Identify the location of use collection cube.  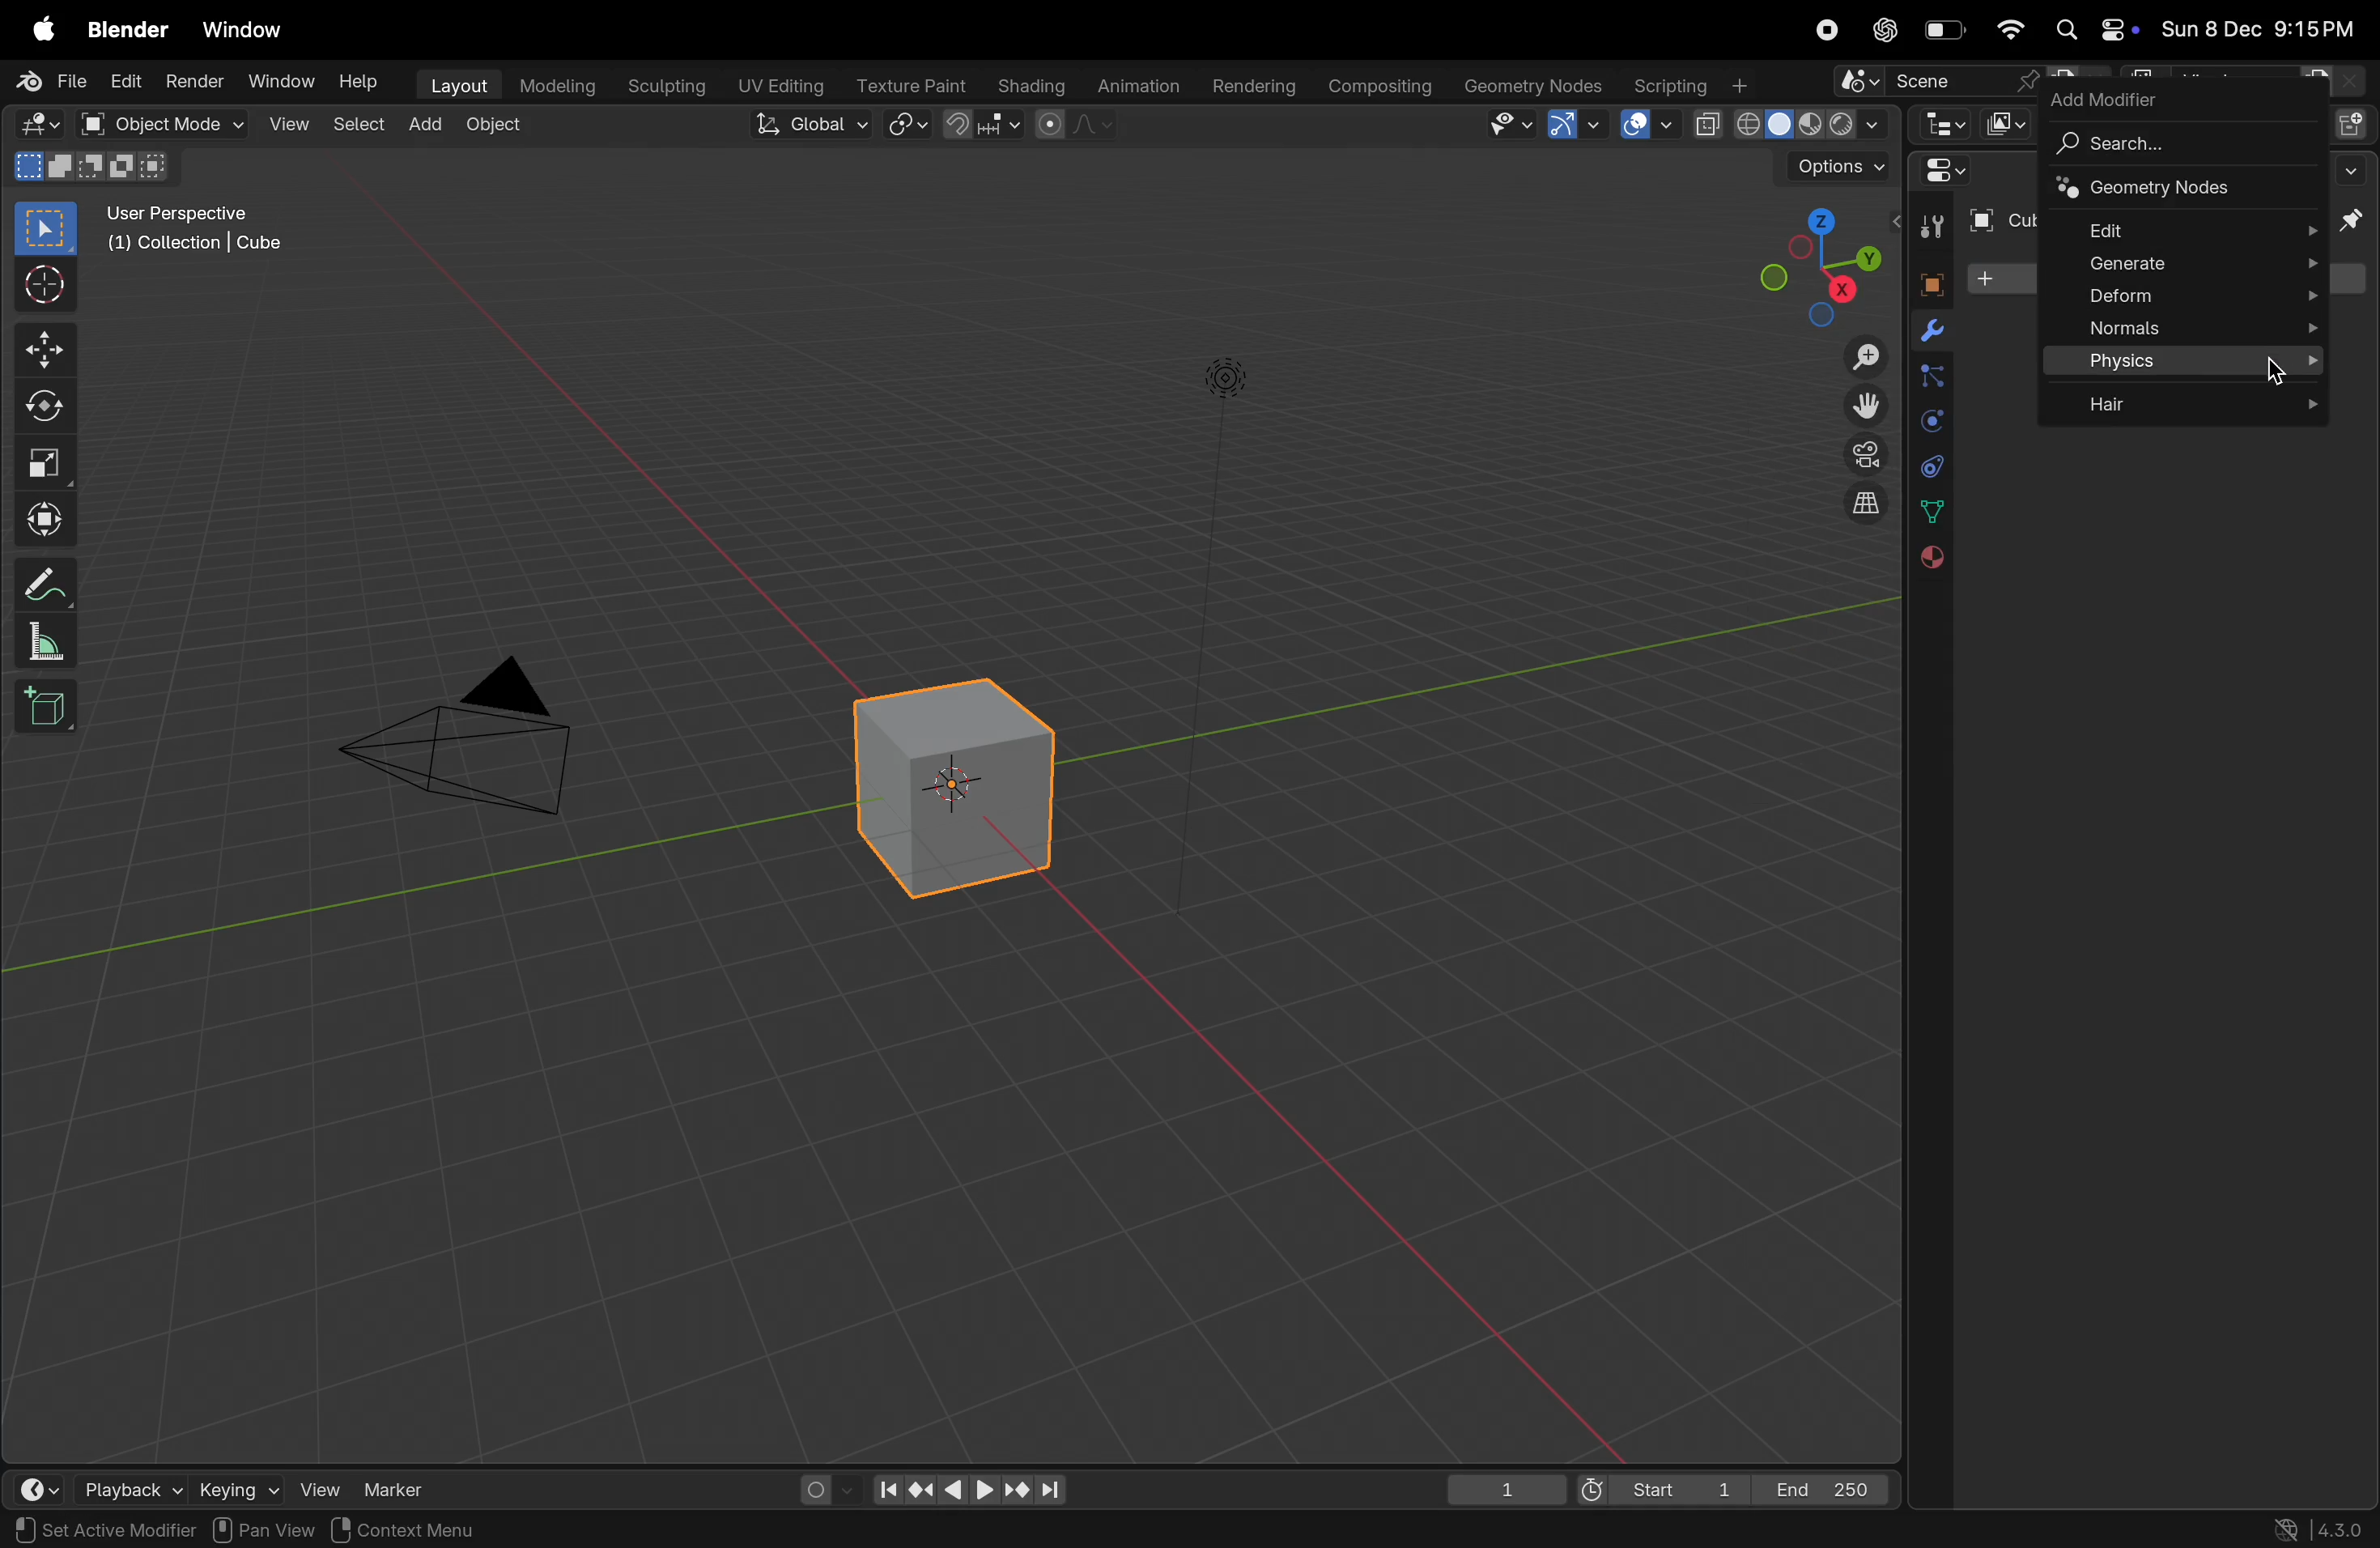
(192, 249).